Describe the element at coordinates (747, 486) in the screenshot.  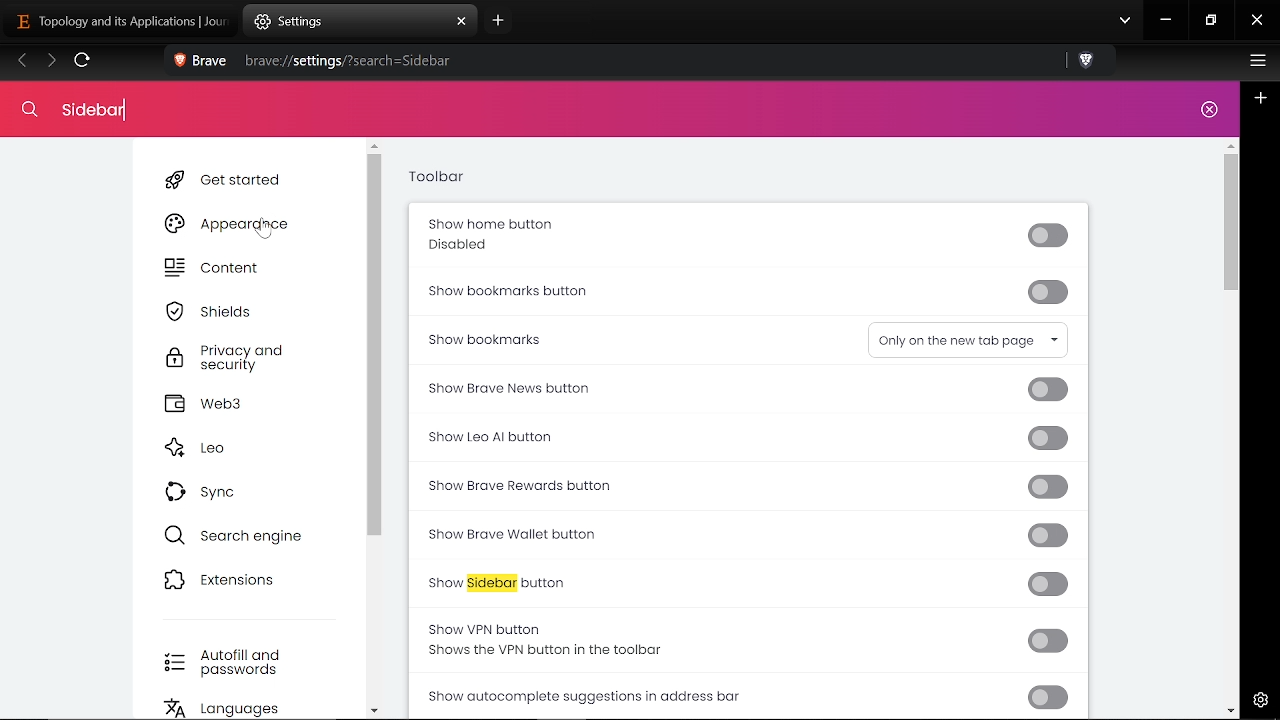
I see `Show Brave rewards button` at that location.